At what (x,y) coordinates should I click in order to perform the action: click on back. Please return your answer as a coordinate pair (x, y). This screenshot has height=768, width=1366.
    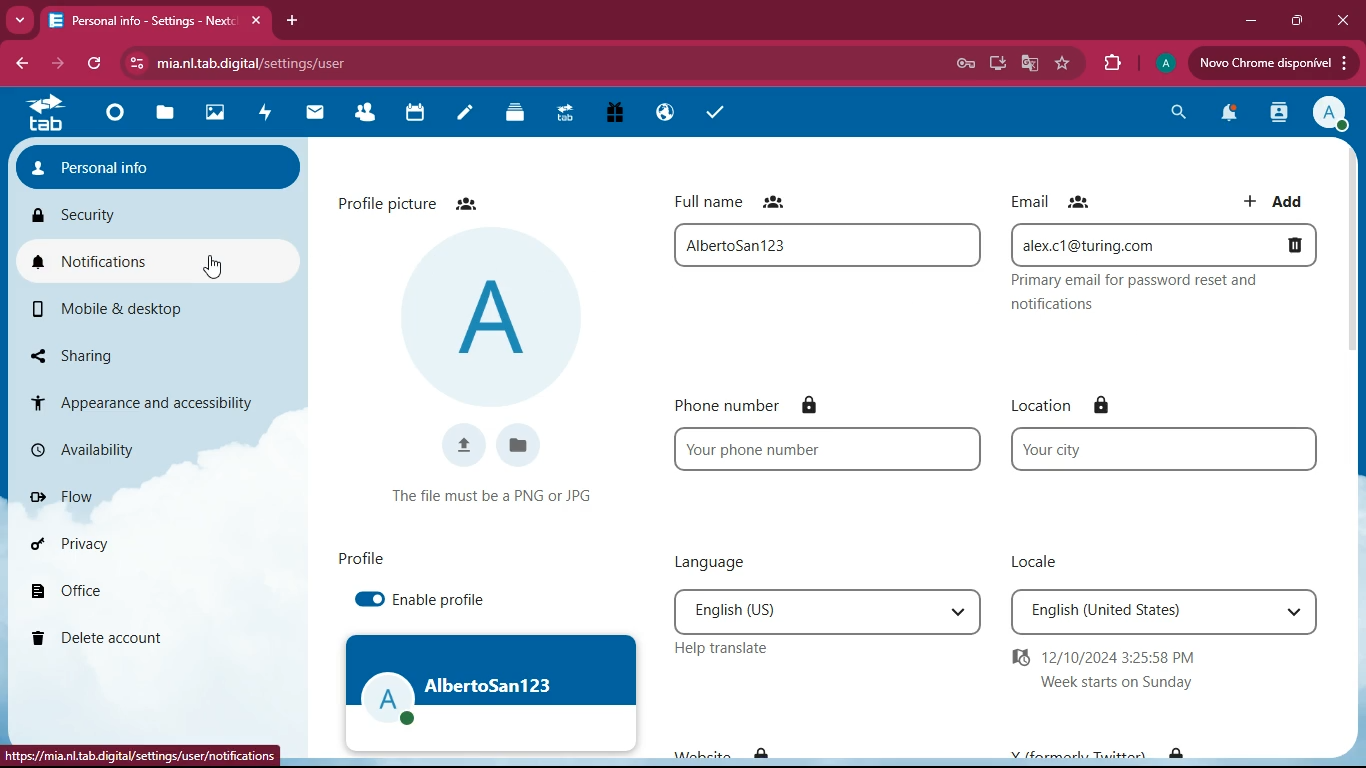
    Looking at the image, I should click on (20, 65).